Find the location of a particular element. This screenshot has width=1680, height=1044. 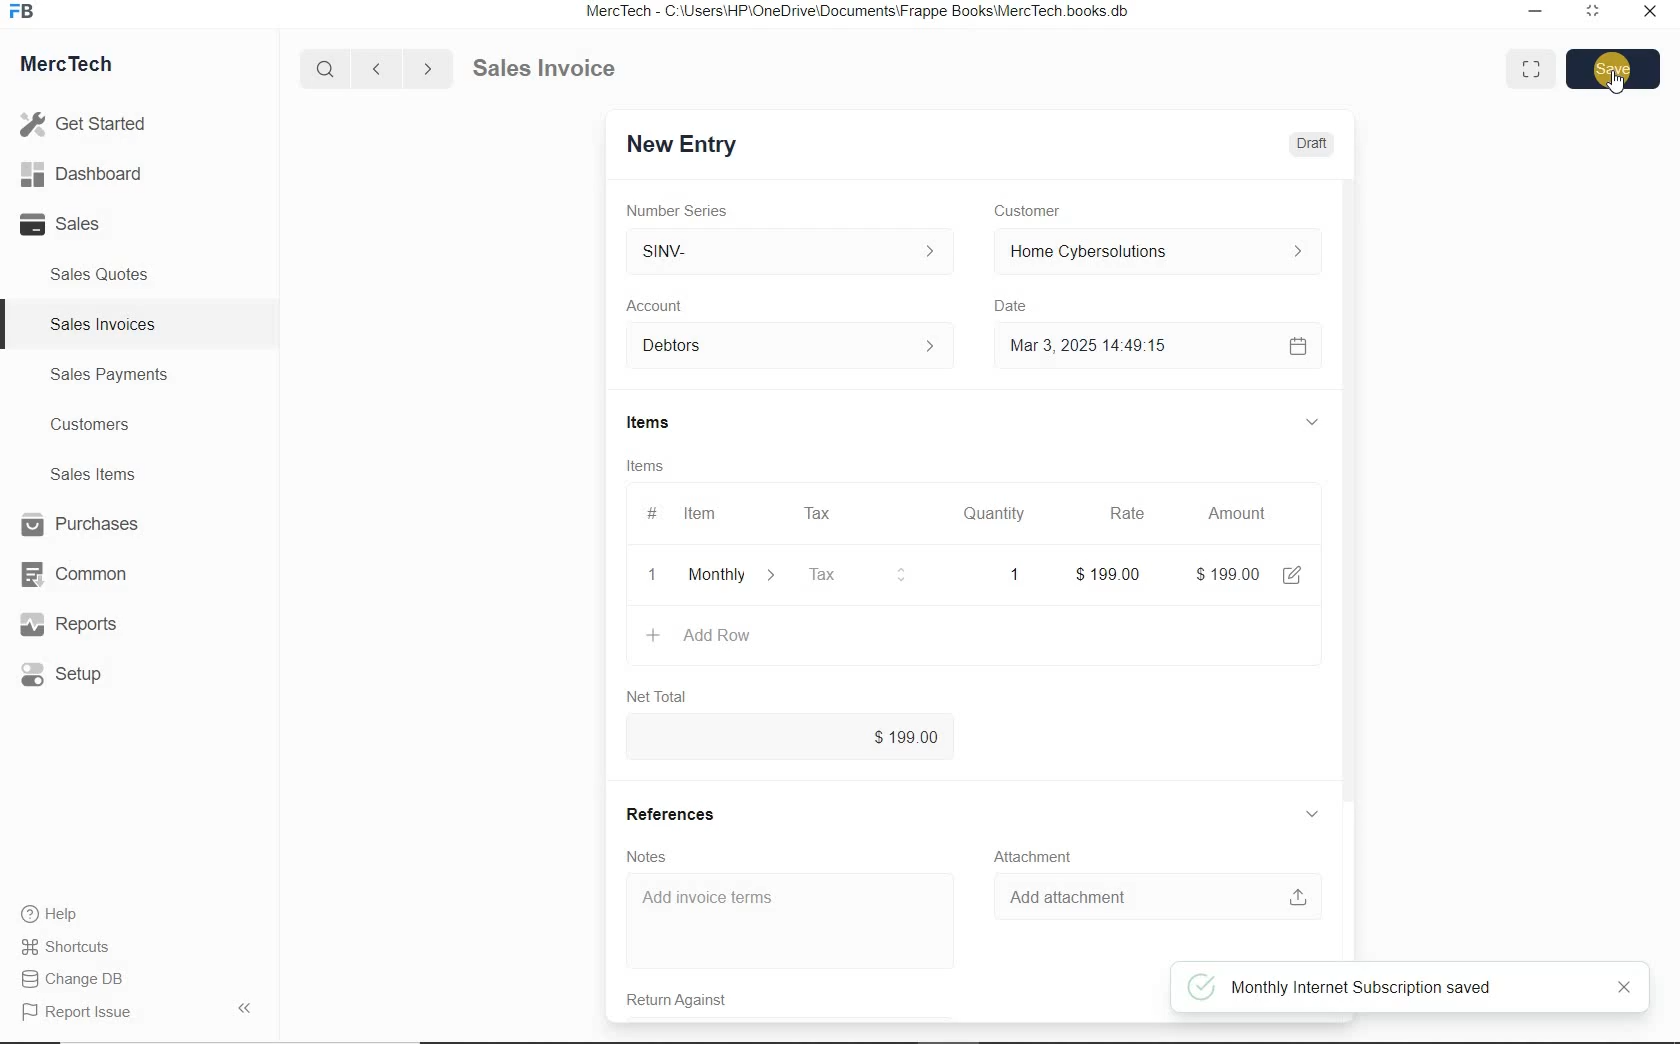

+ Add Row is located at coordinates (711, 575).